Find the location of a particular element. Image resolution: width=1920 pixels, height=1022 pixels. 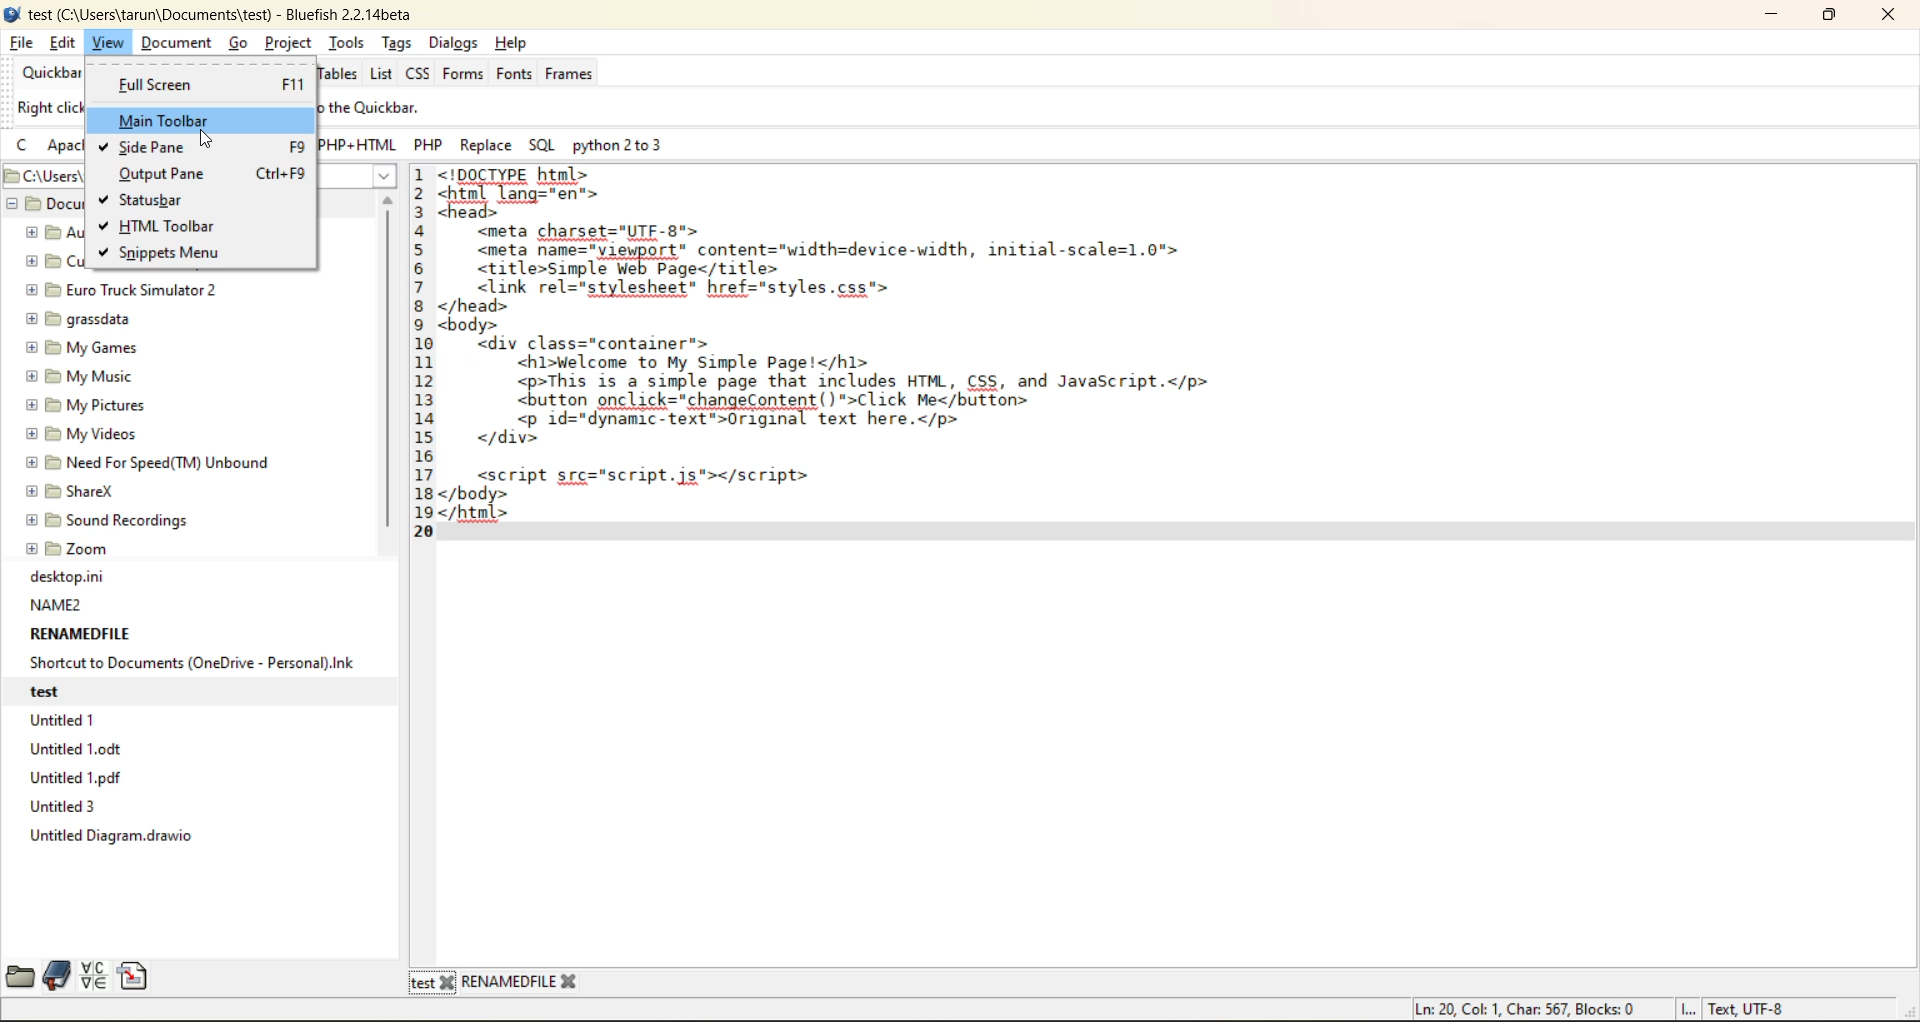

output pane is located at coordinates (161, 174).